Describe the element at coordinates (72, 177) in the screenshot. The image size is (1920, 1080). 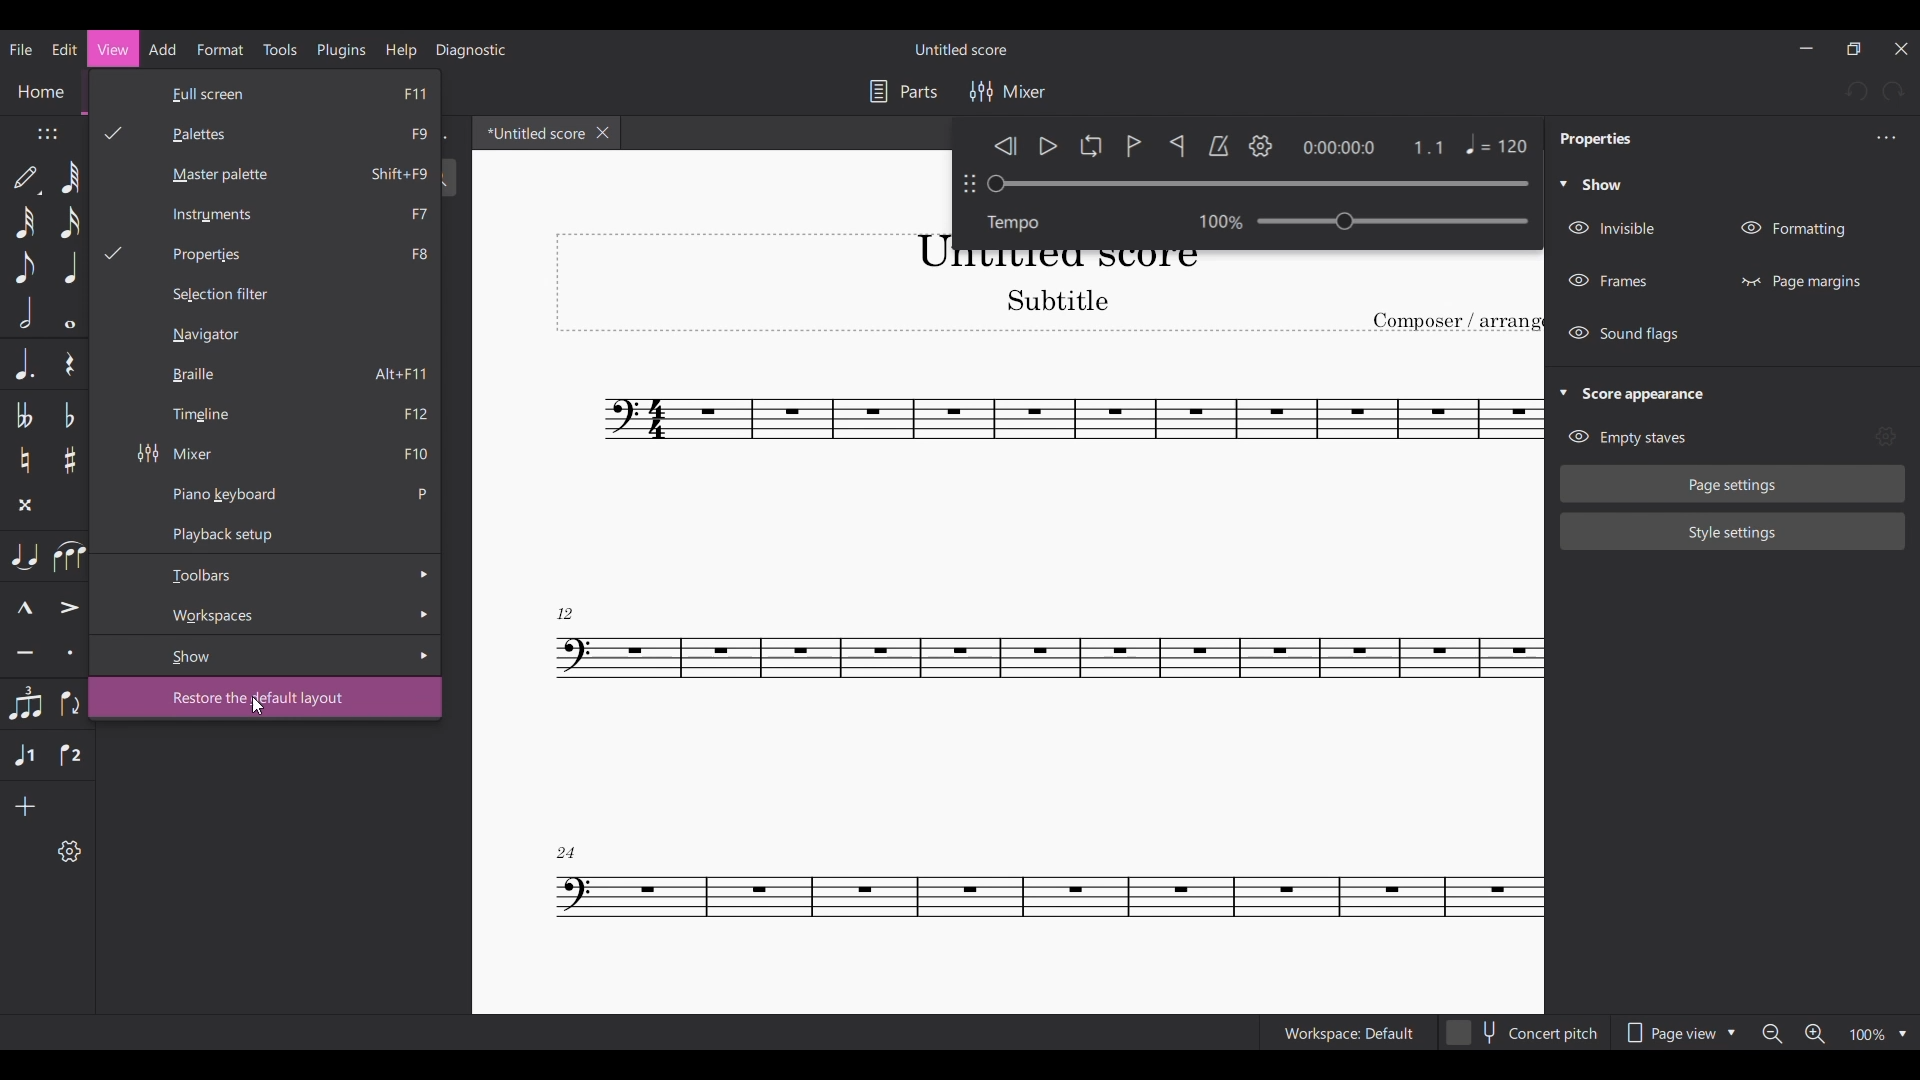
I see `64th note` at that location.